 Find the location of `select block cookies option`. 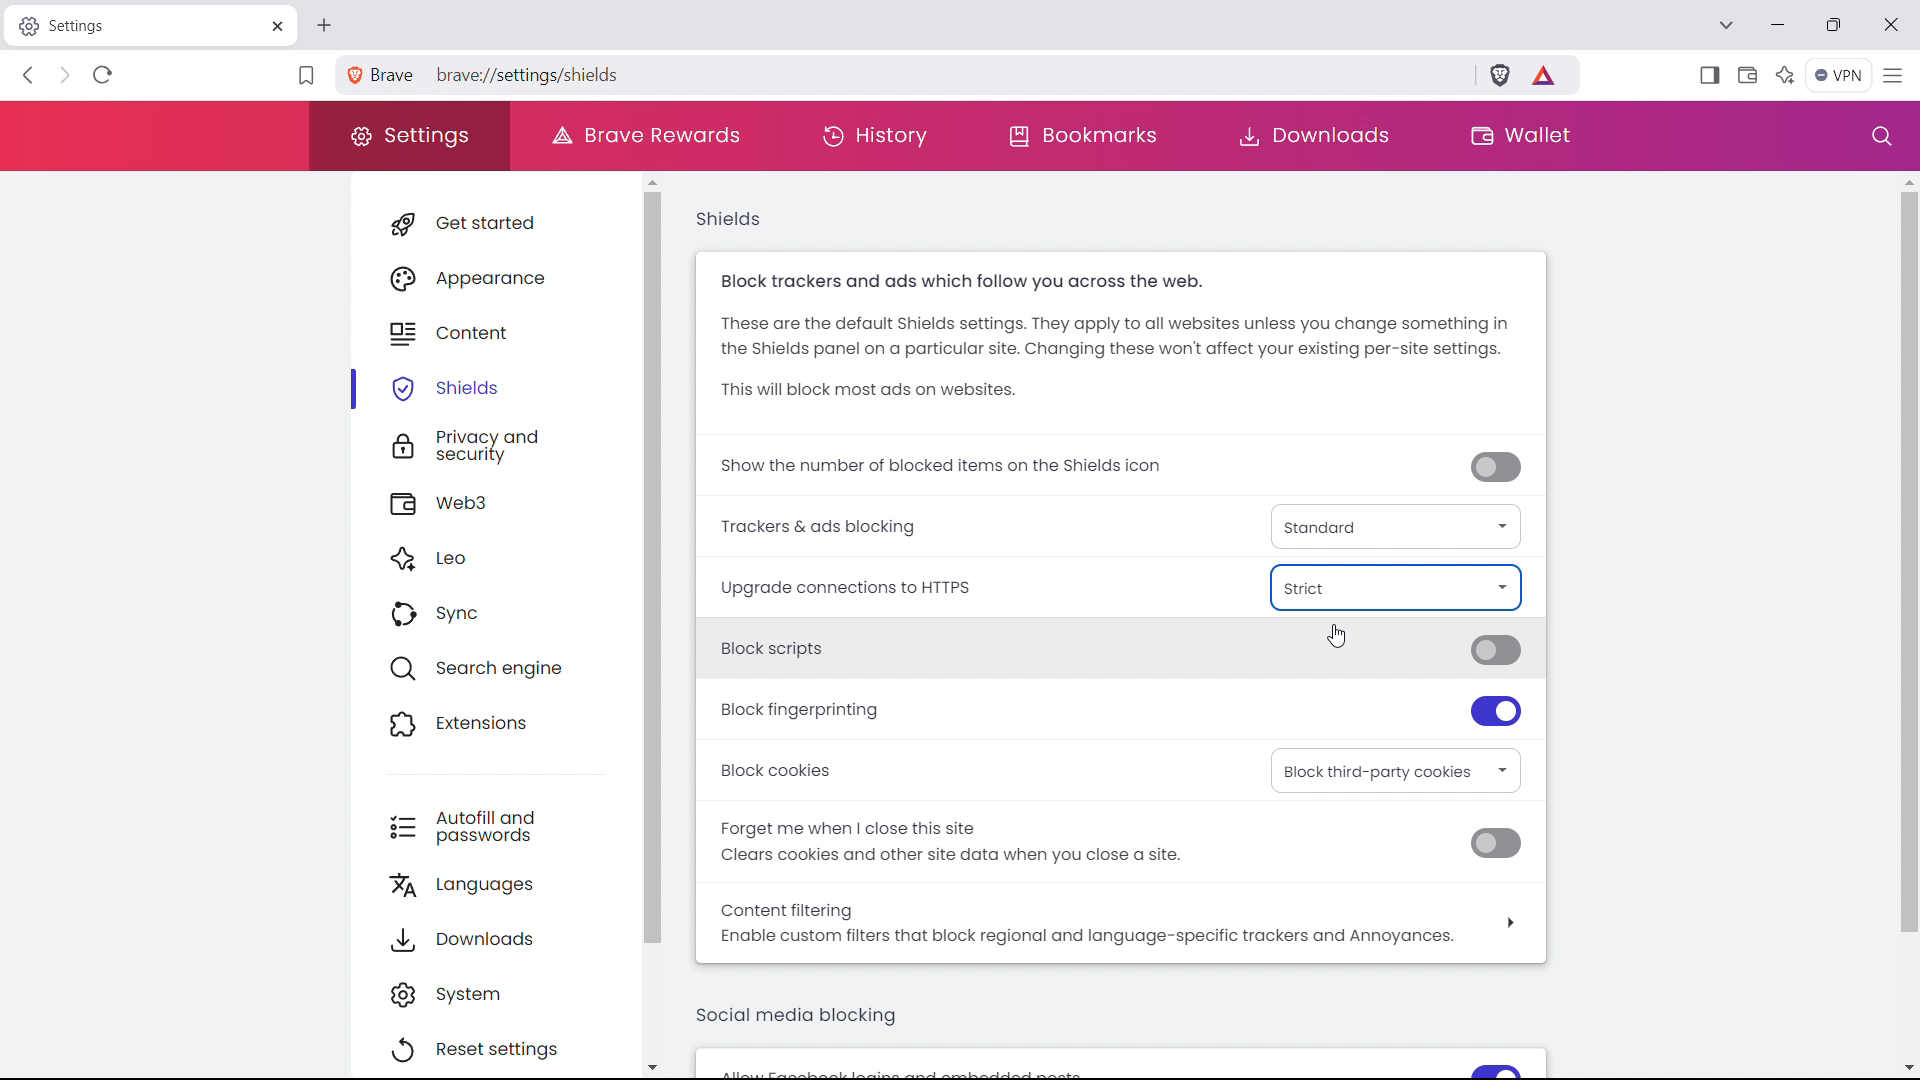

select block cookies option is located at coordinates (1398, 770).